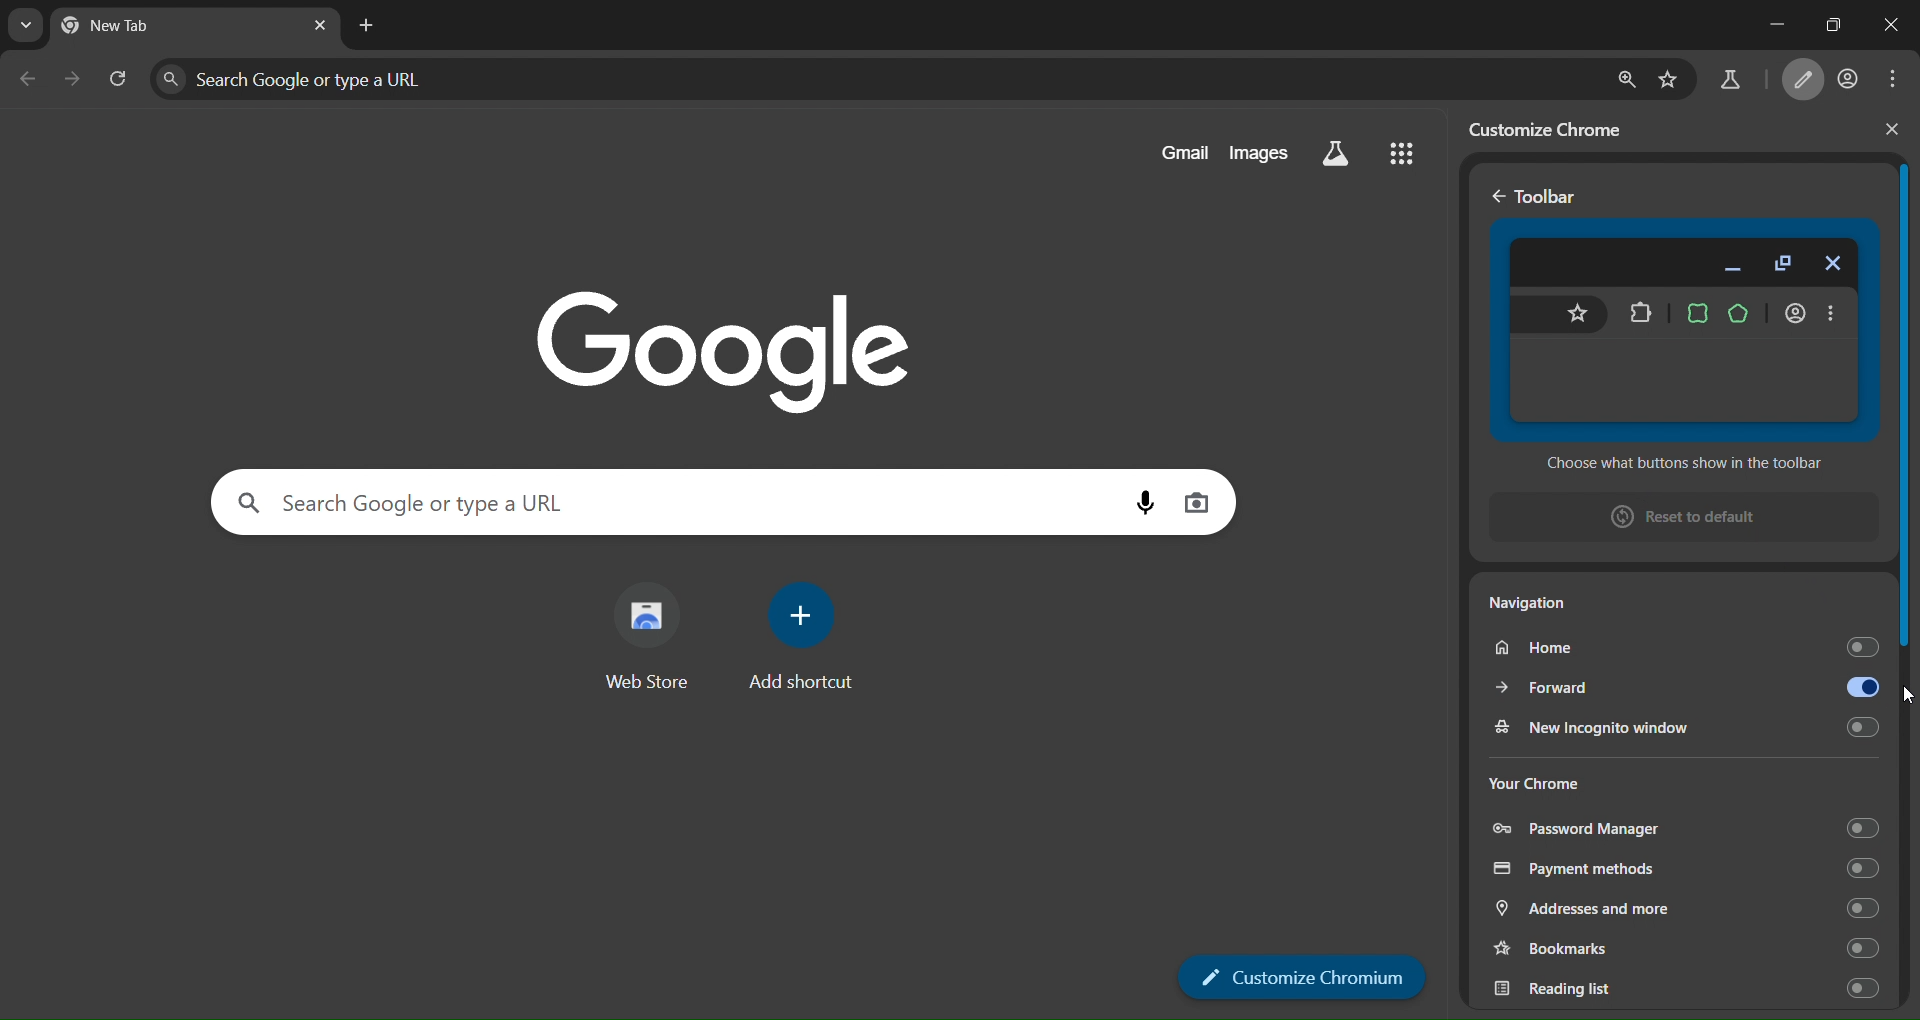 The height and width of the screenshot is (1020, 1920). I want to click on reload page, so click(118, 76).